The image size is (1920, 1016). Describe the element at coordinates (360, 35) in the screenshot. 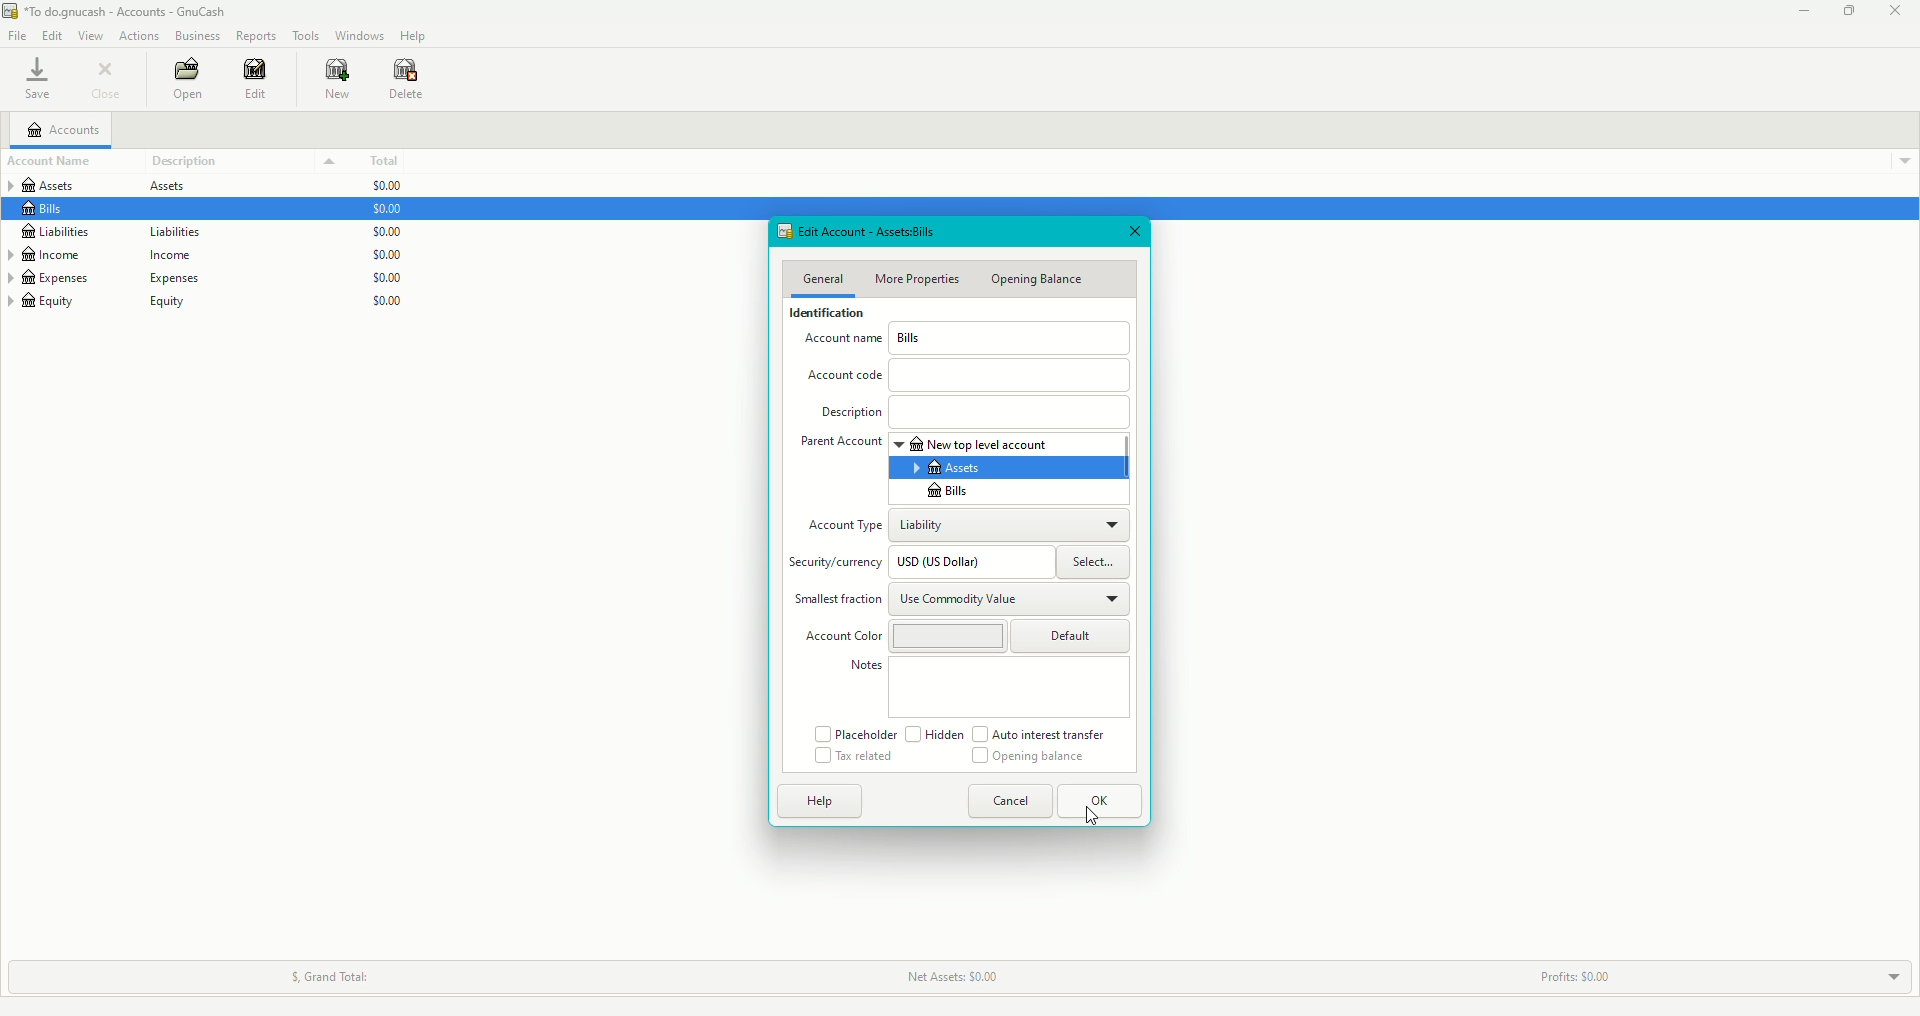

I see `Windows` at that location.